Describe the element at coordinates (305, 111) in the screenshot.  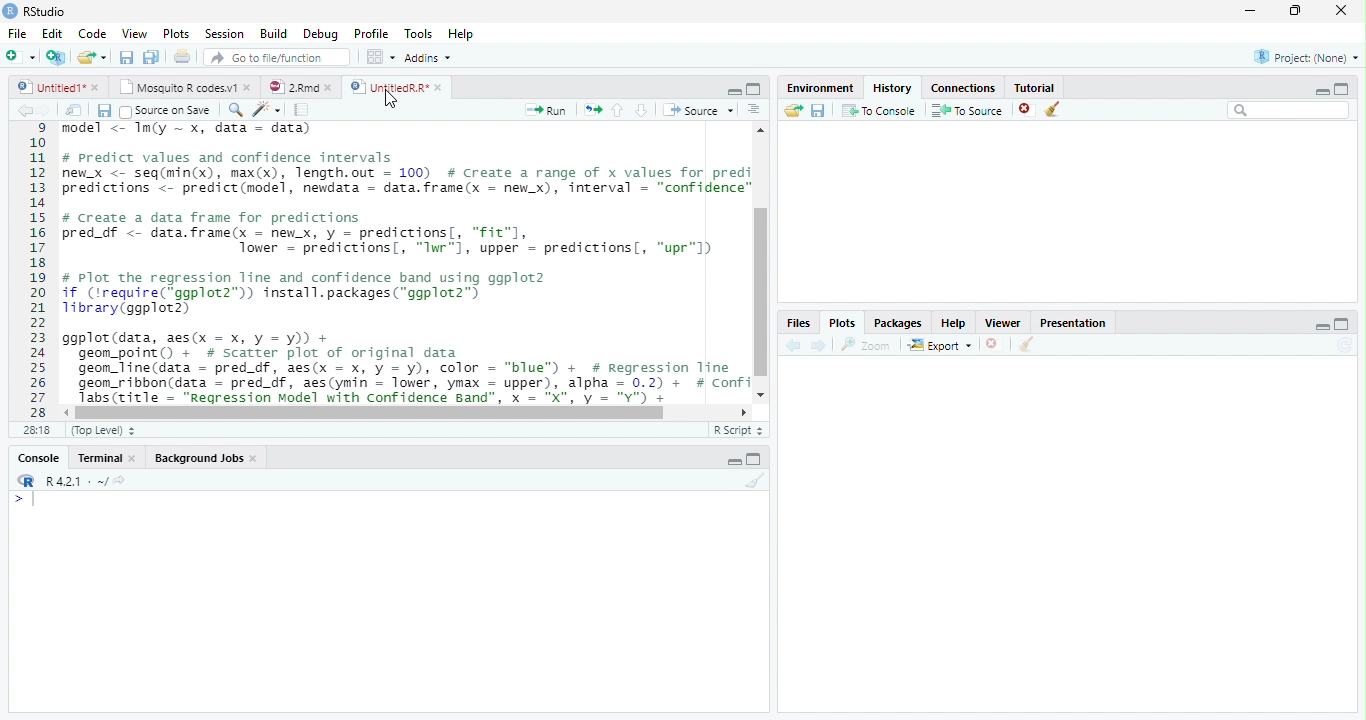
I see `Pages` at that location.